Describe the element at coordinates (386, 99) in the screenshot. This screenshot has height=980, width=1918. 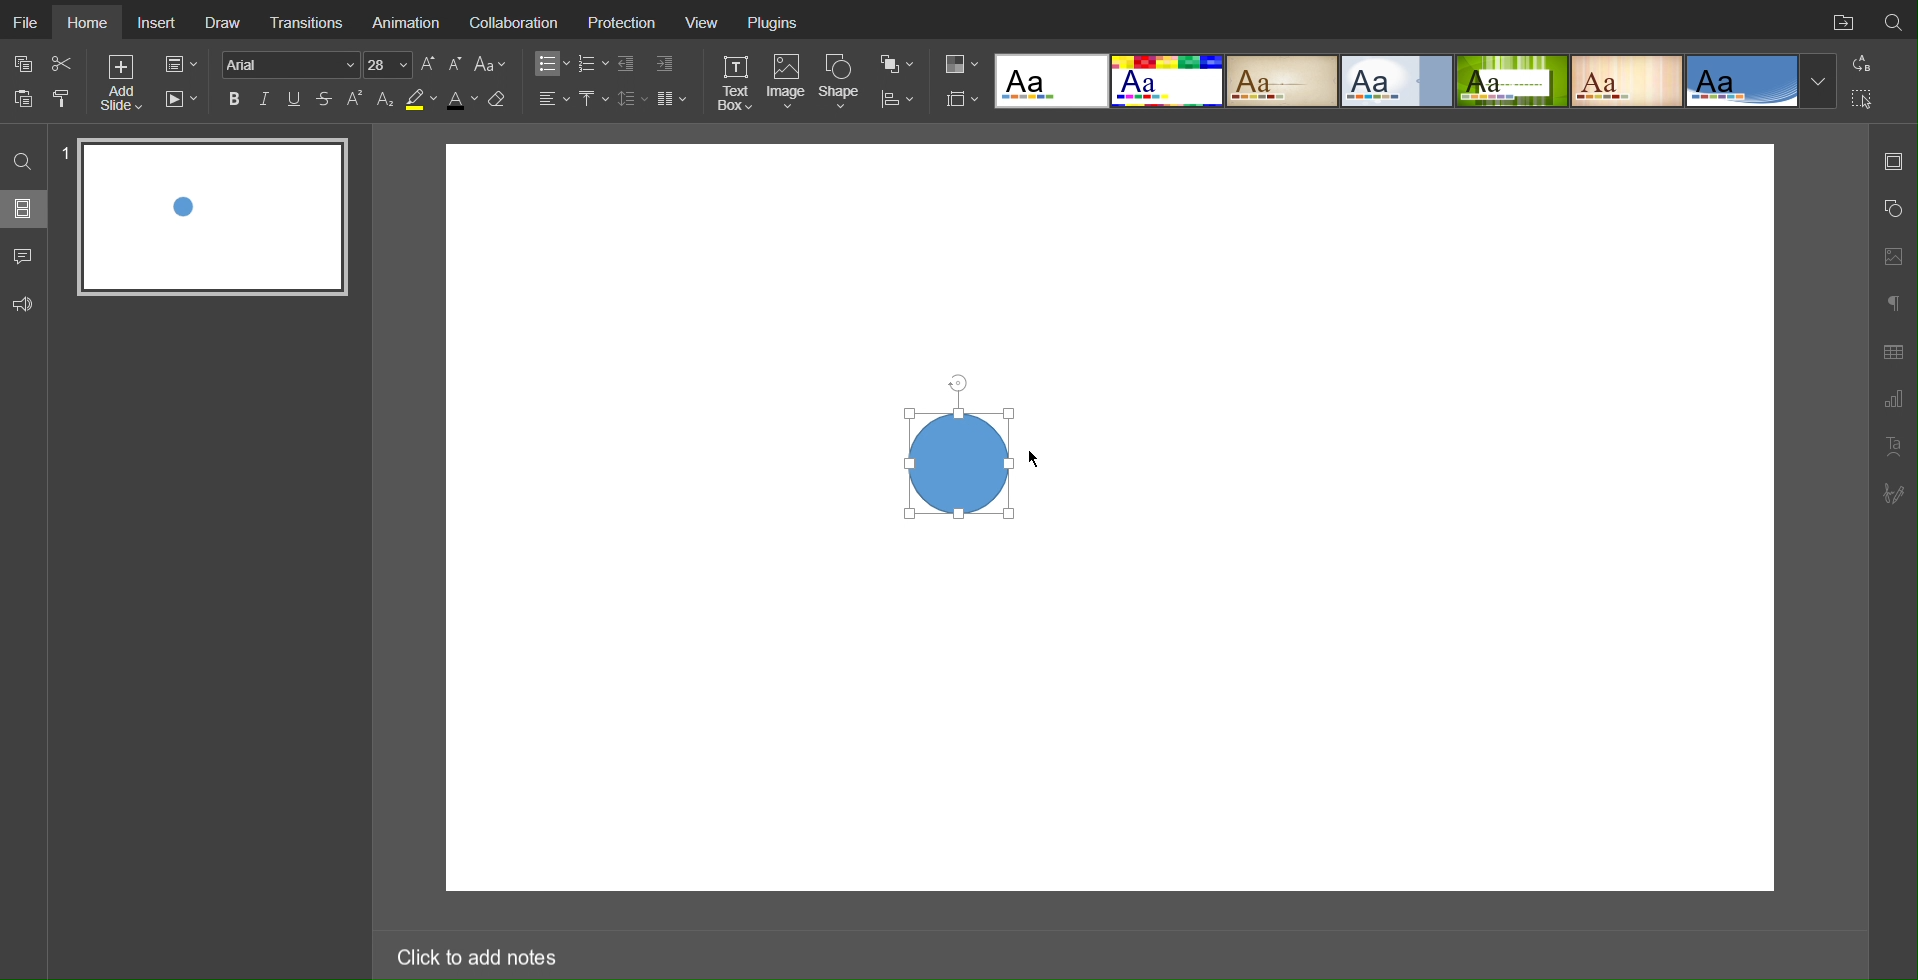
I see `Subscript` at that location.